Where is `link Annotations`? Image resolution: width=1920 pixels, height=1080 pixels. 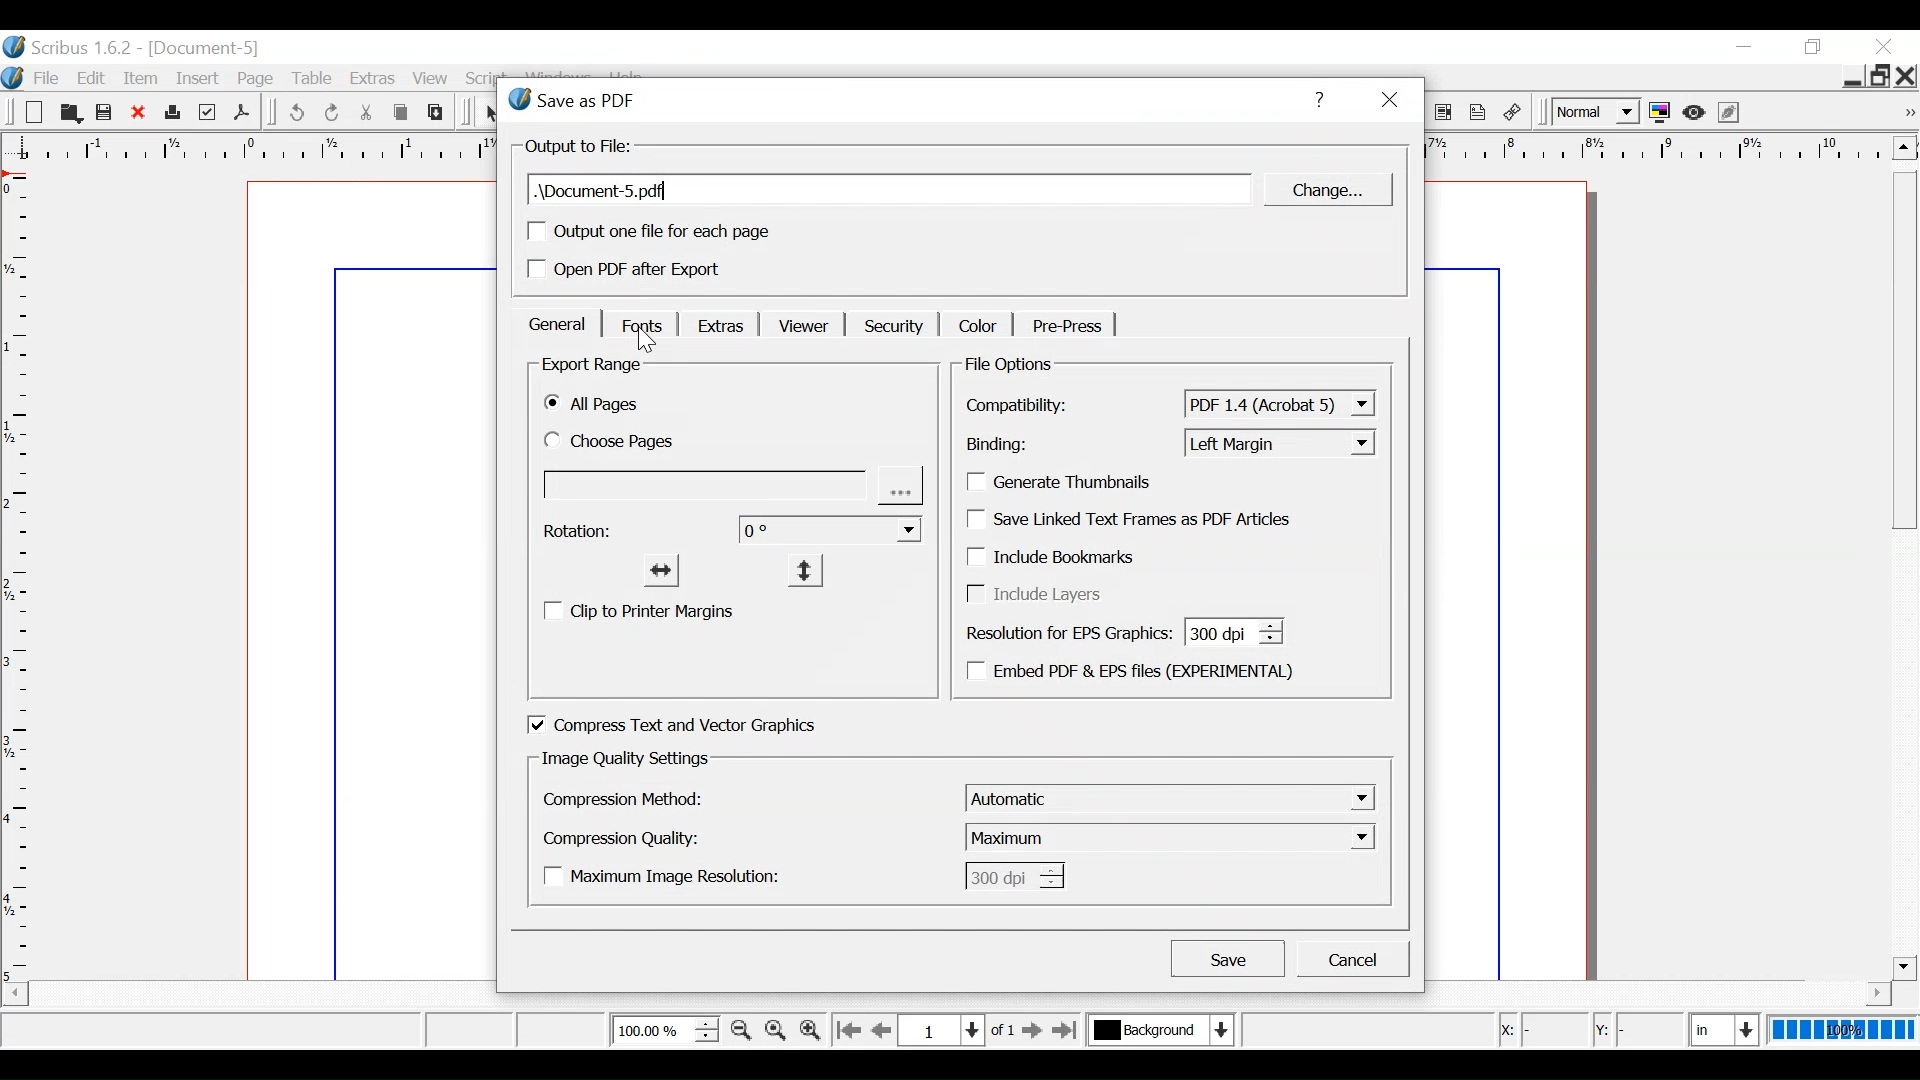
link Annotations is located at coordinates (1513, 113).